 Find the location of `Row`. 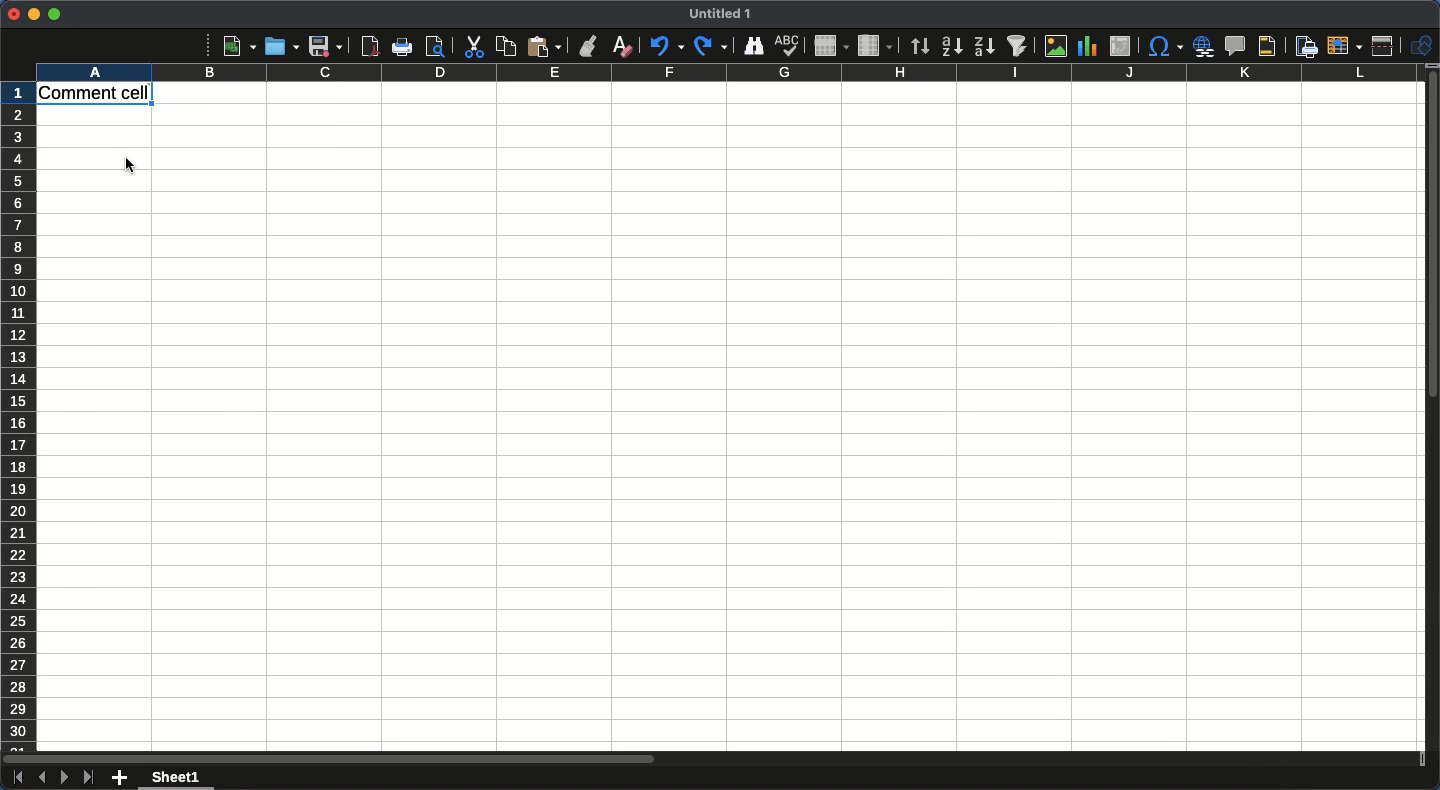

Row is located at coordinates (830, 46).